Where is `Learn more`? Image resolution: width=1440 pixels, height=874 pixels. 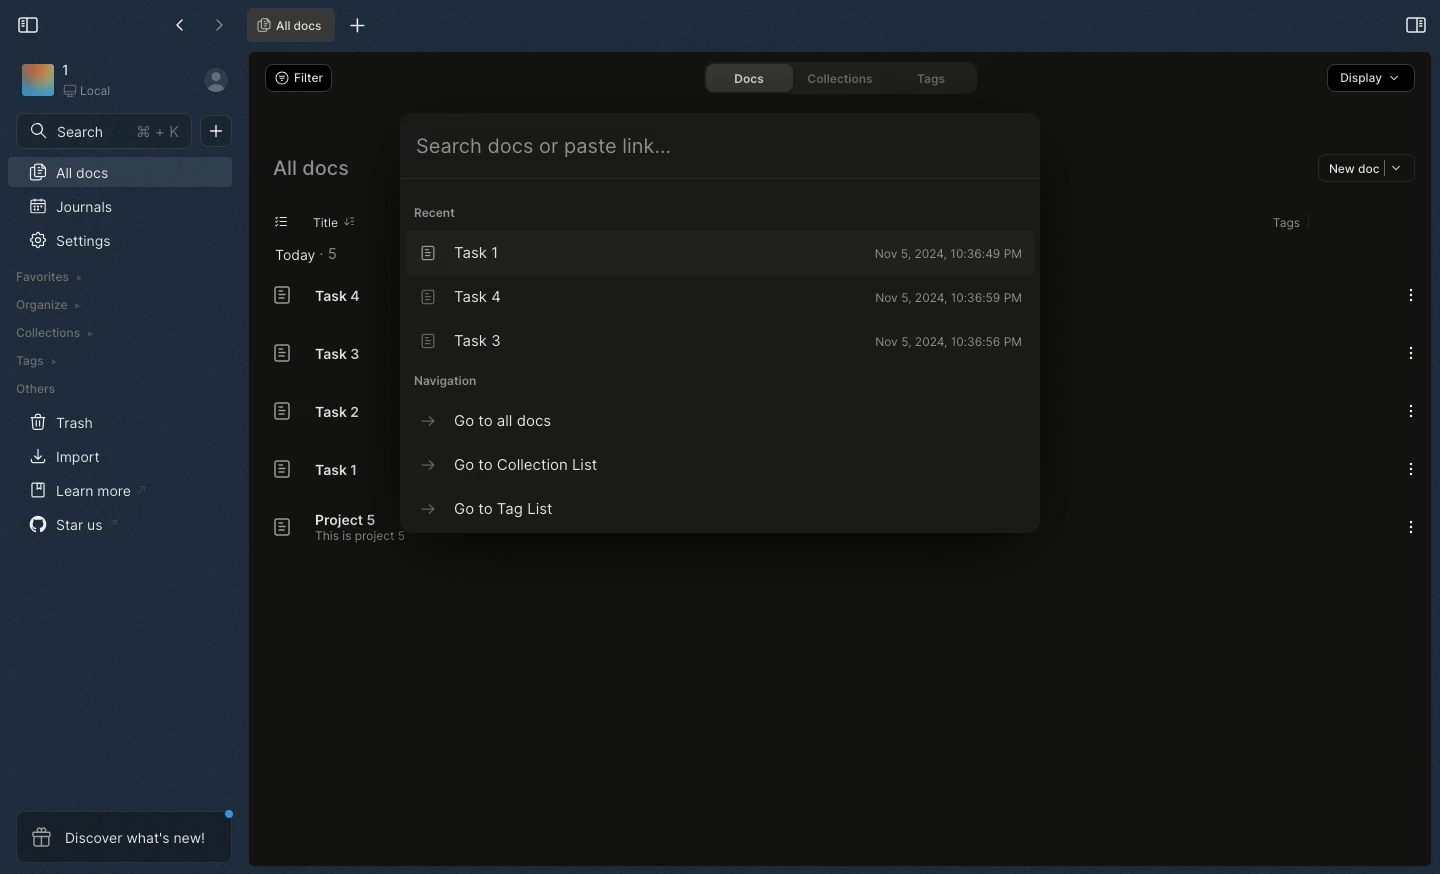
Learn more is located at coordinates (80, 488).